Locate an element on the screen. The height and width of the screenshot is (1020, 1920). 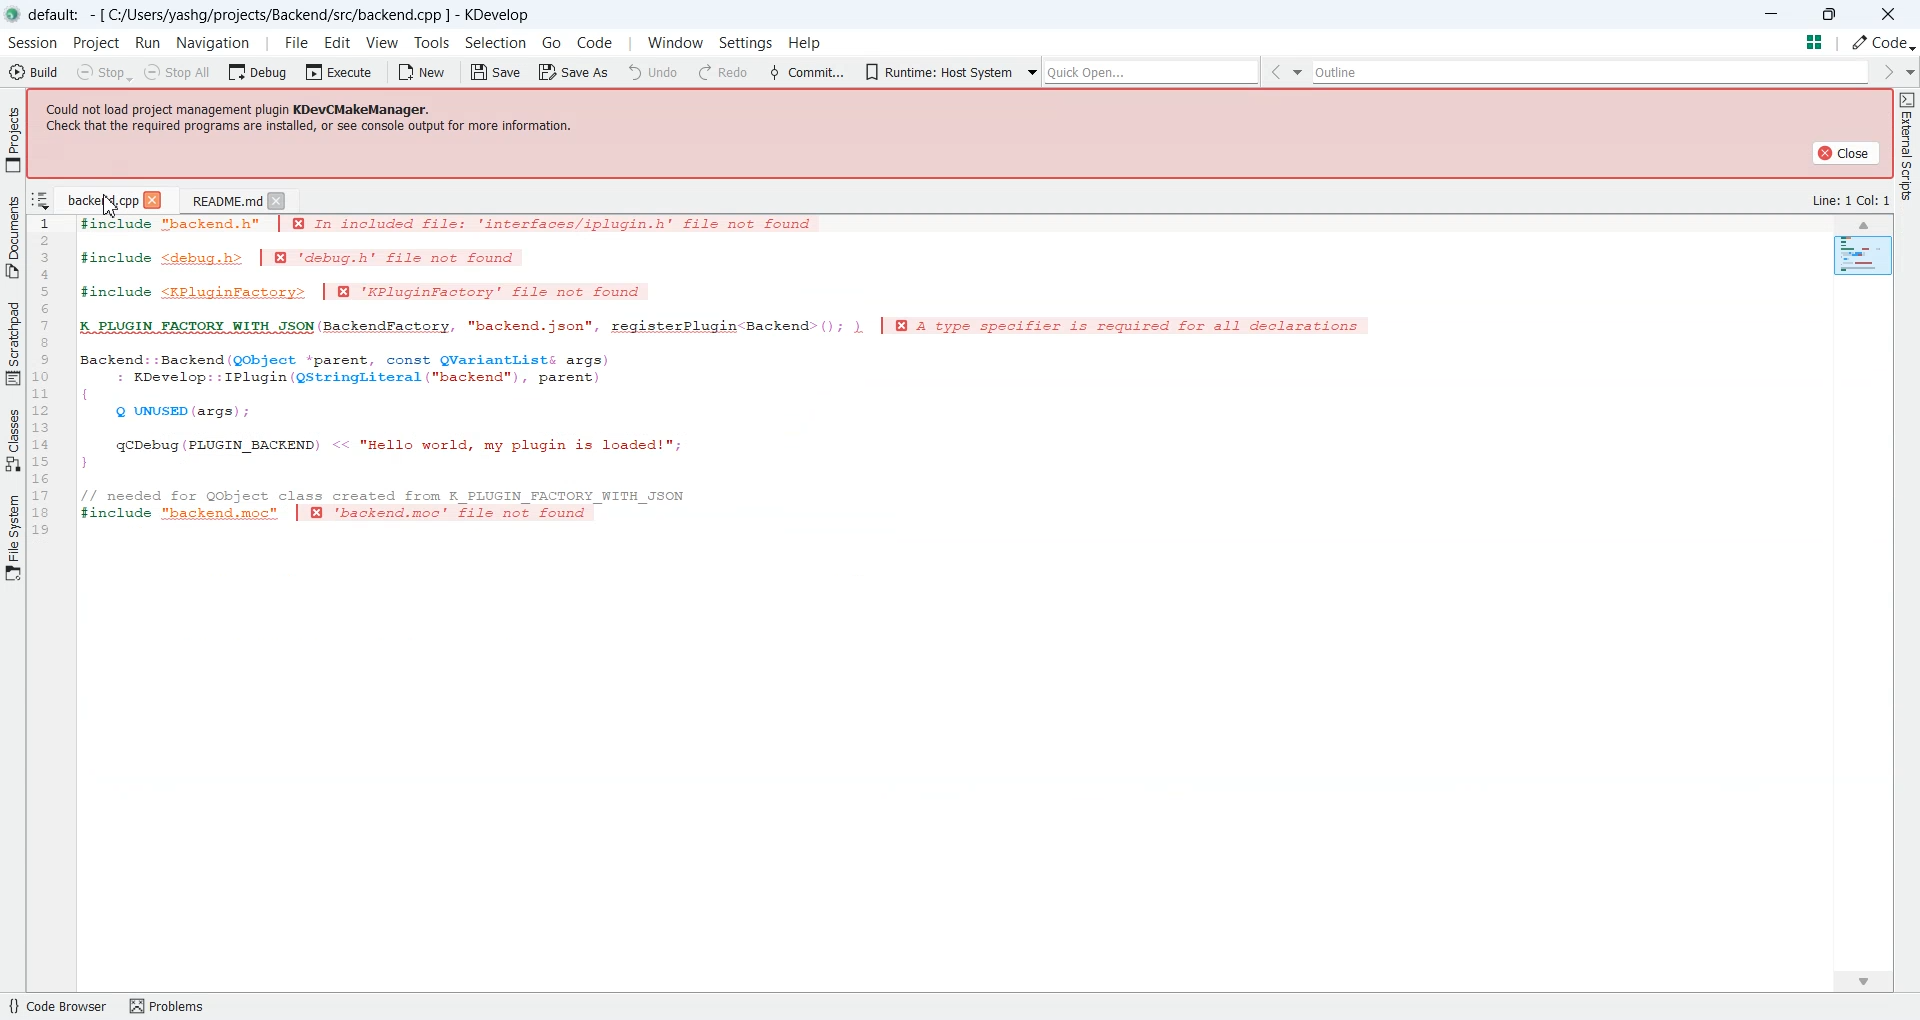
Scratchpad is located at coordinates (13, 342).